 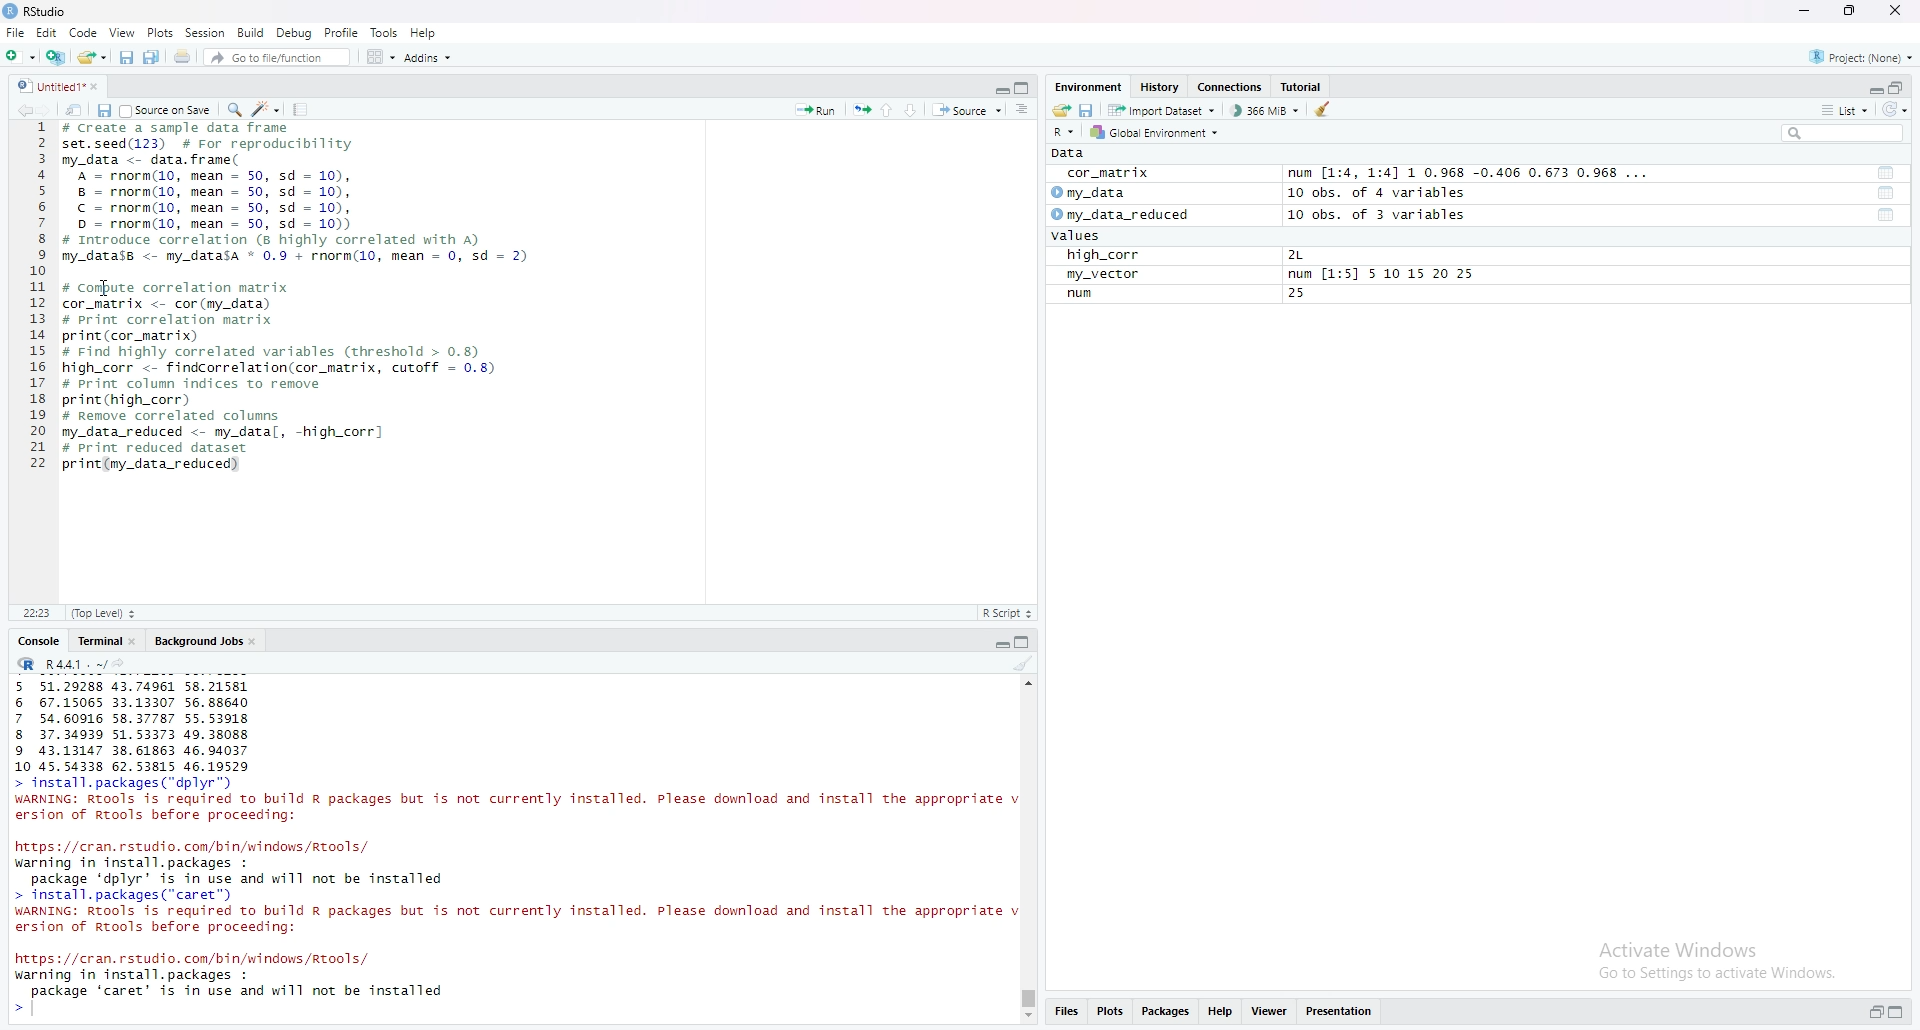 What do you see at coordinates (27, 664) in the screenshot?
I see `R` at bounding box center [27, 664].